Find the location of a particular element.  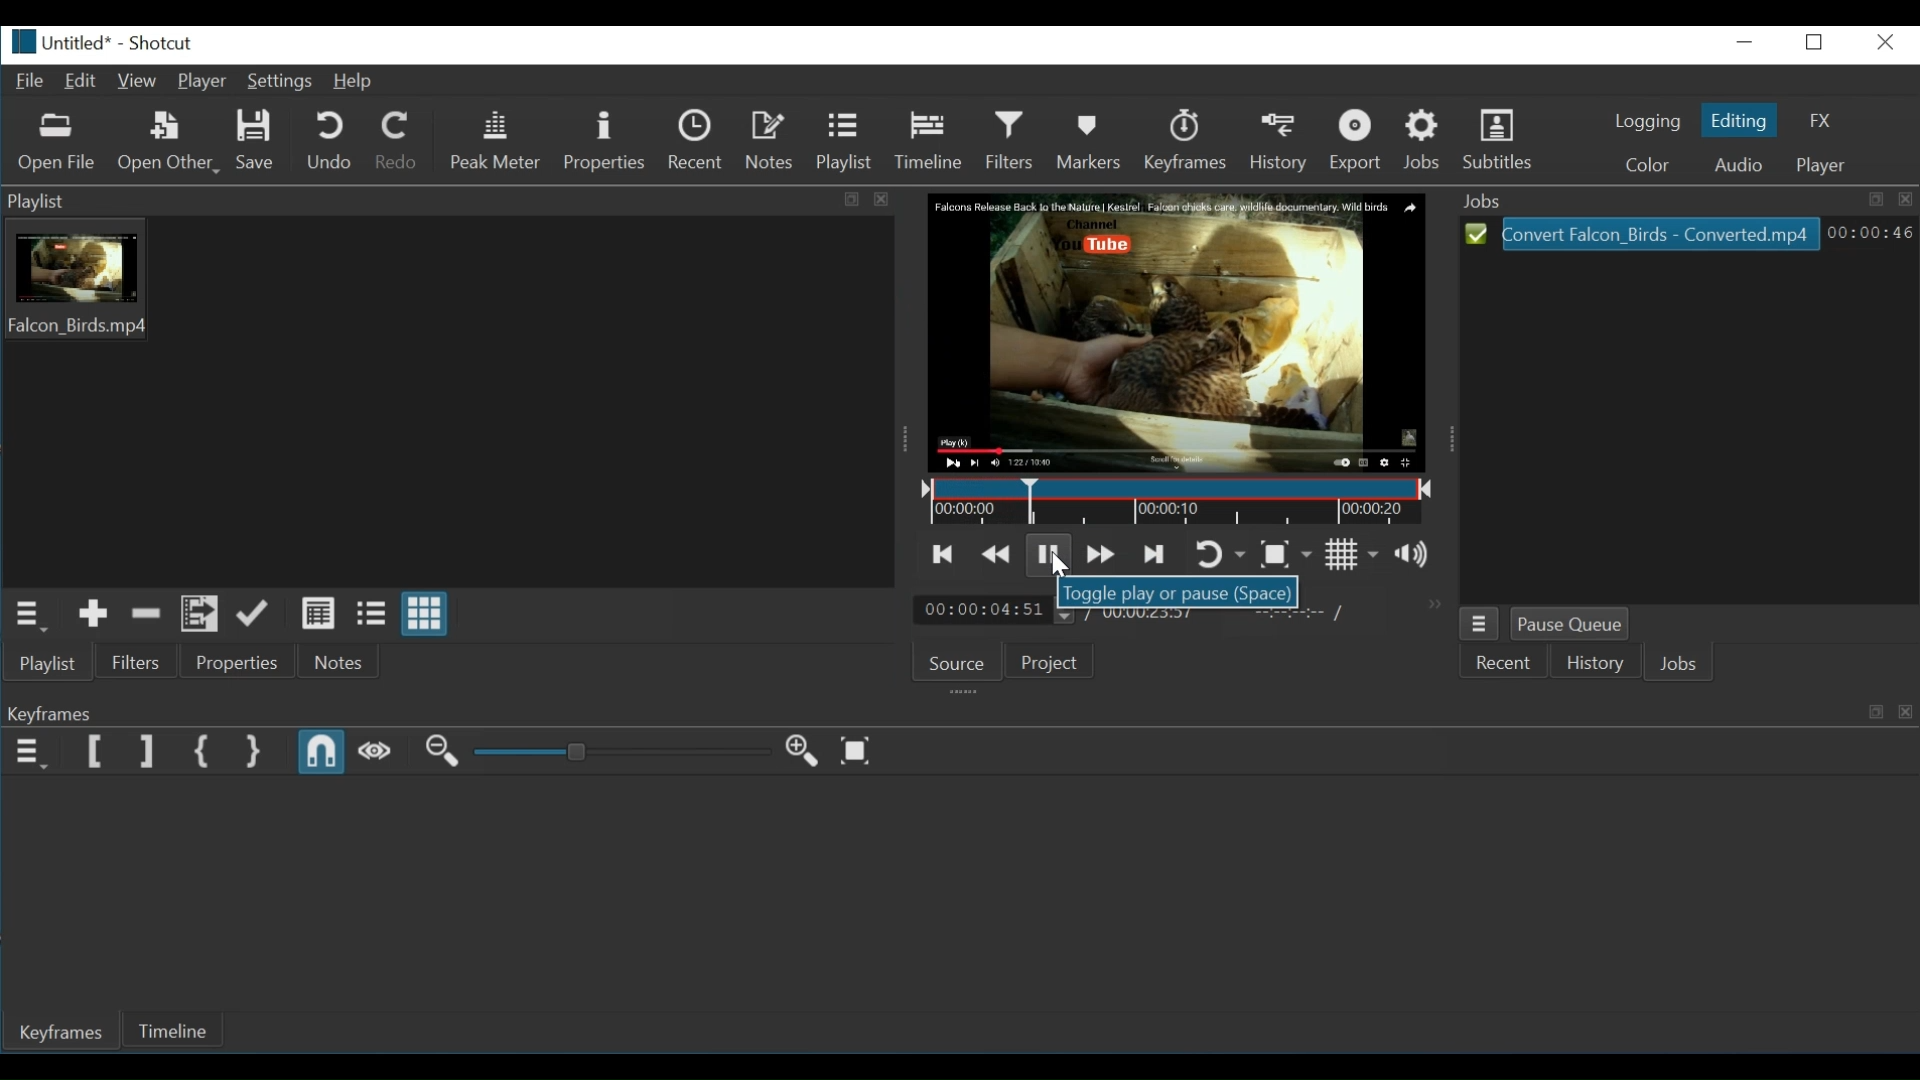

Filter is located at coordinates (1010, 138).